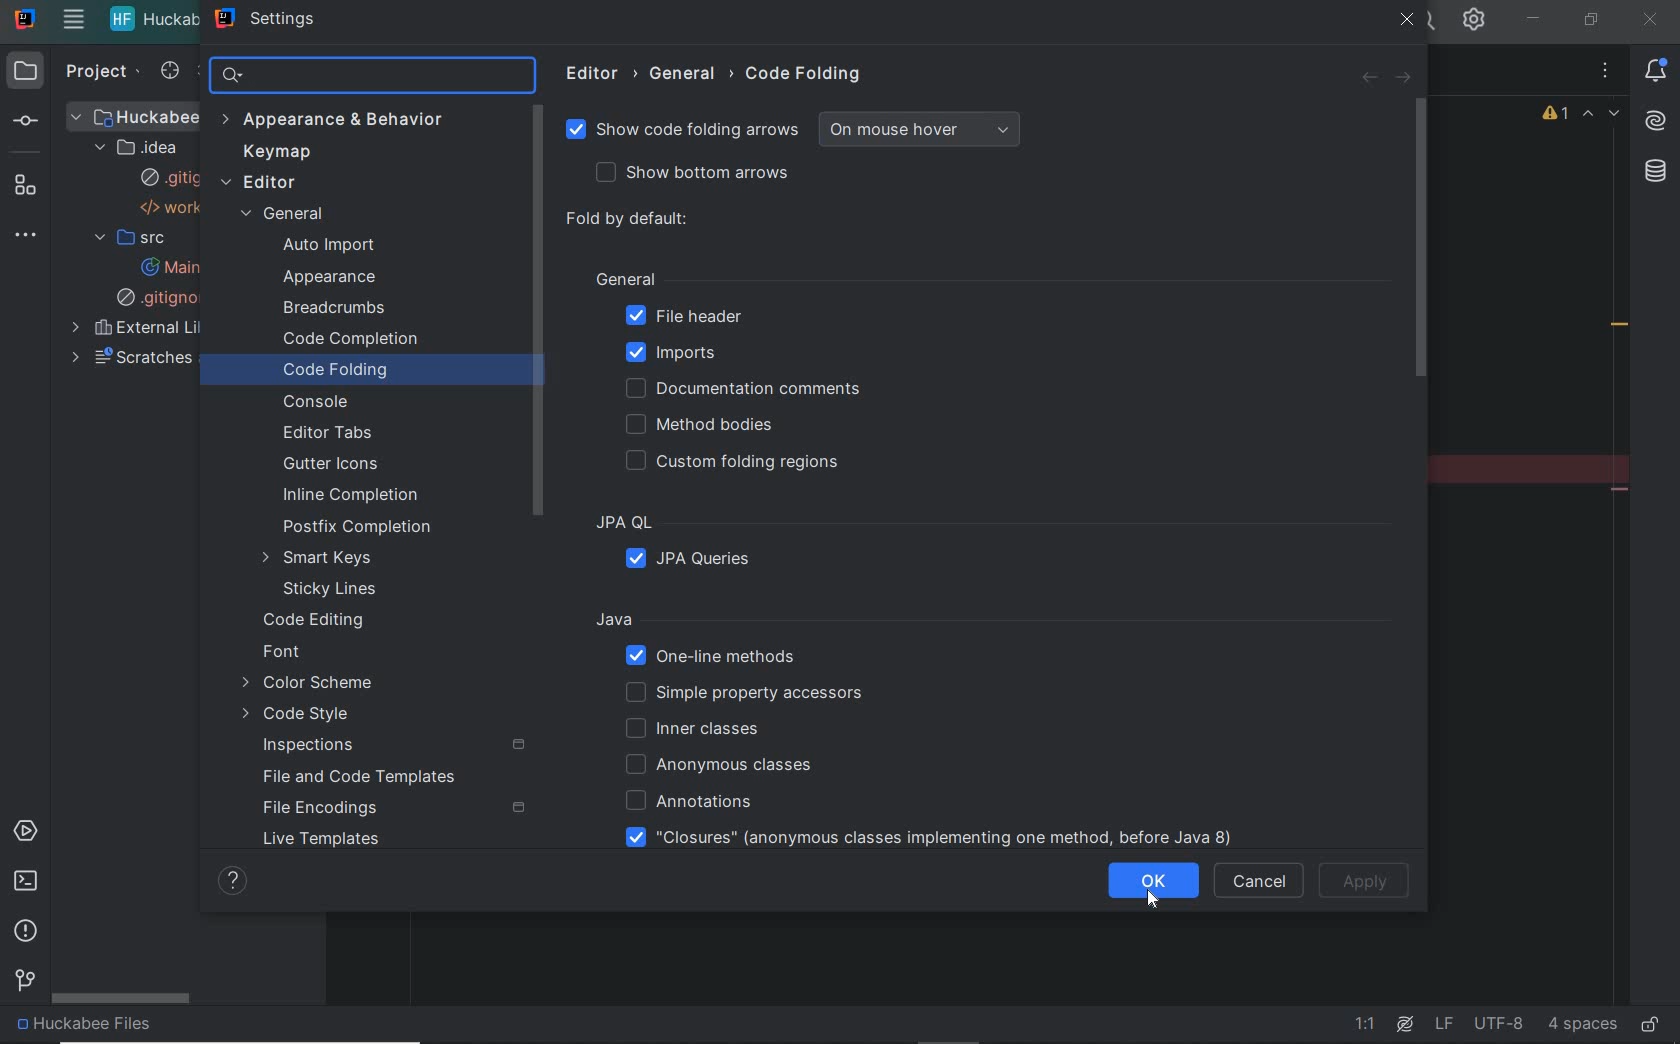 The width and height of the screenshot is (1680, 1044). I want to click on back, so click(1369, 80).